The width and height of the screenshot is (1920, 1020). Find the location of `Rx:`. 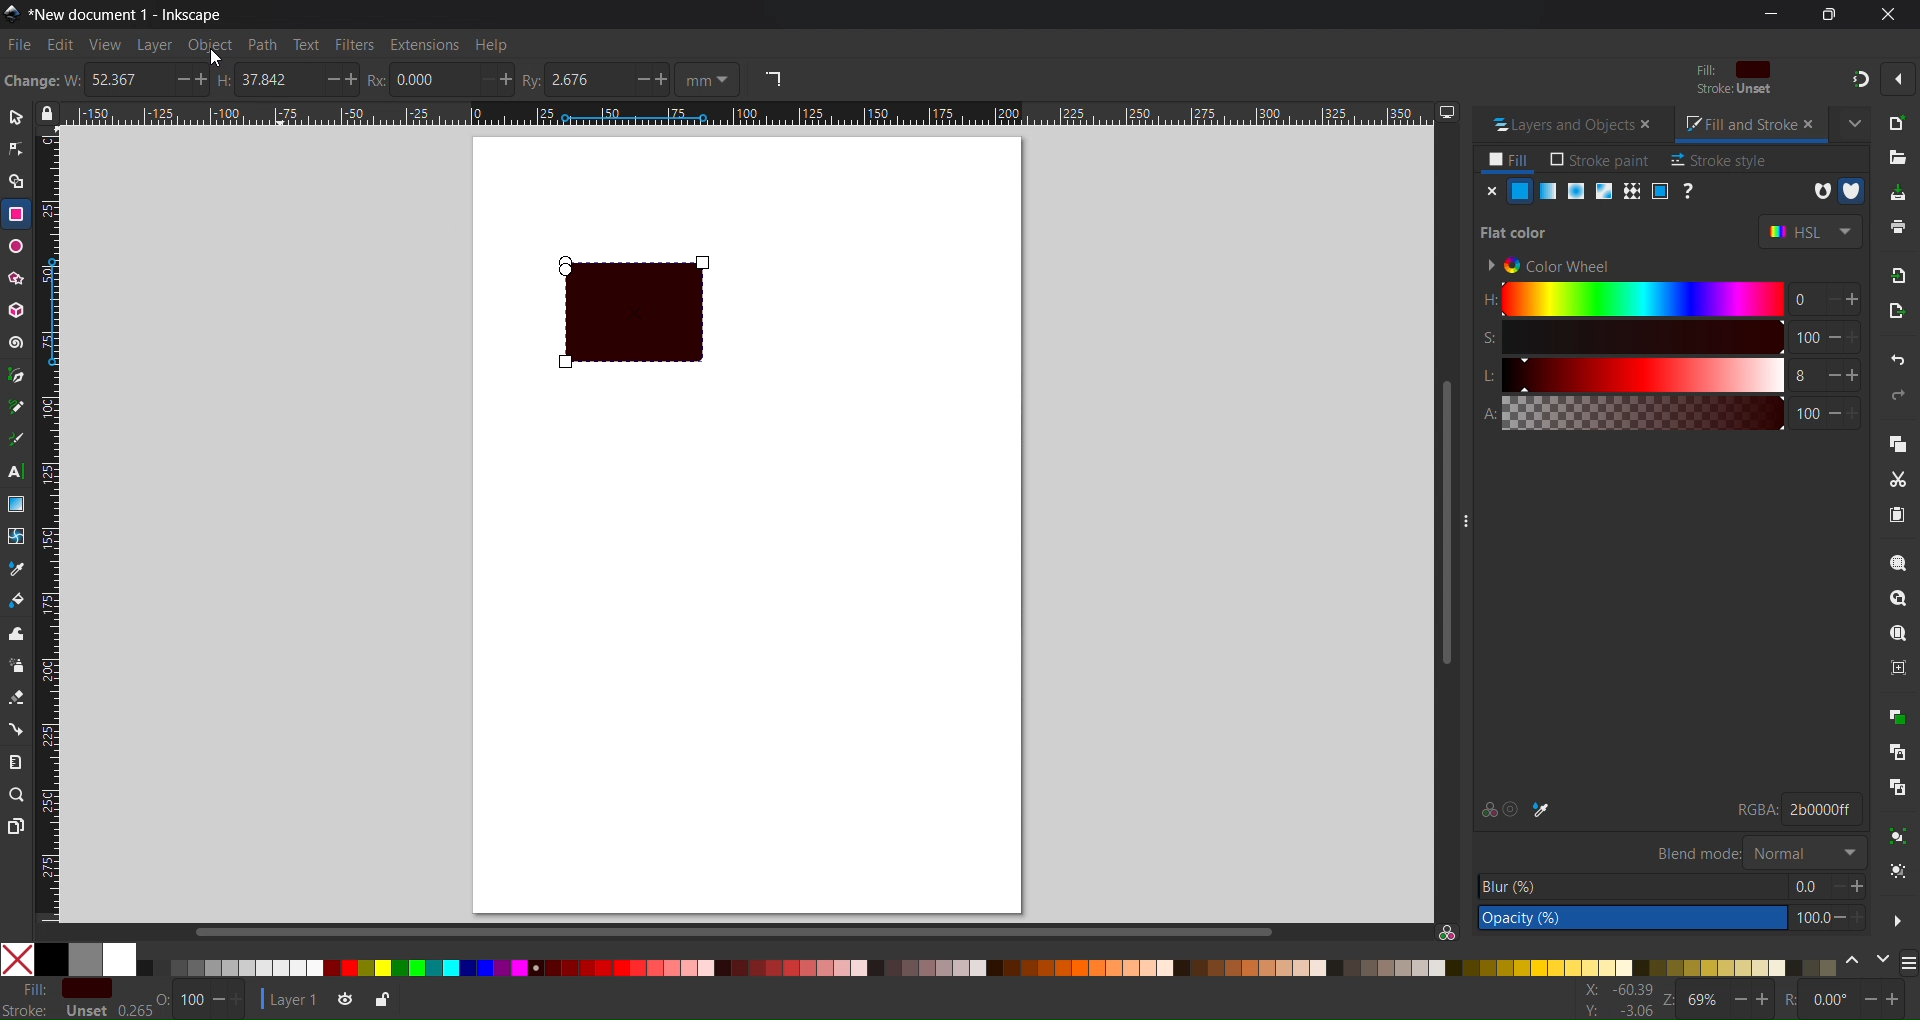

Rx: is located at coordinates (381, 80).